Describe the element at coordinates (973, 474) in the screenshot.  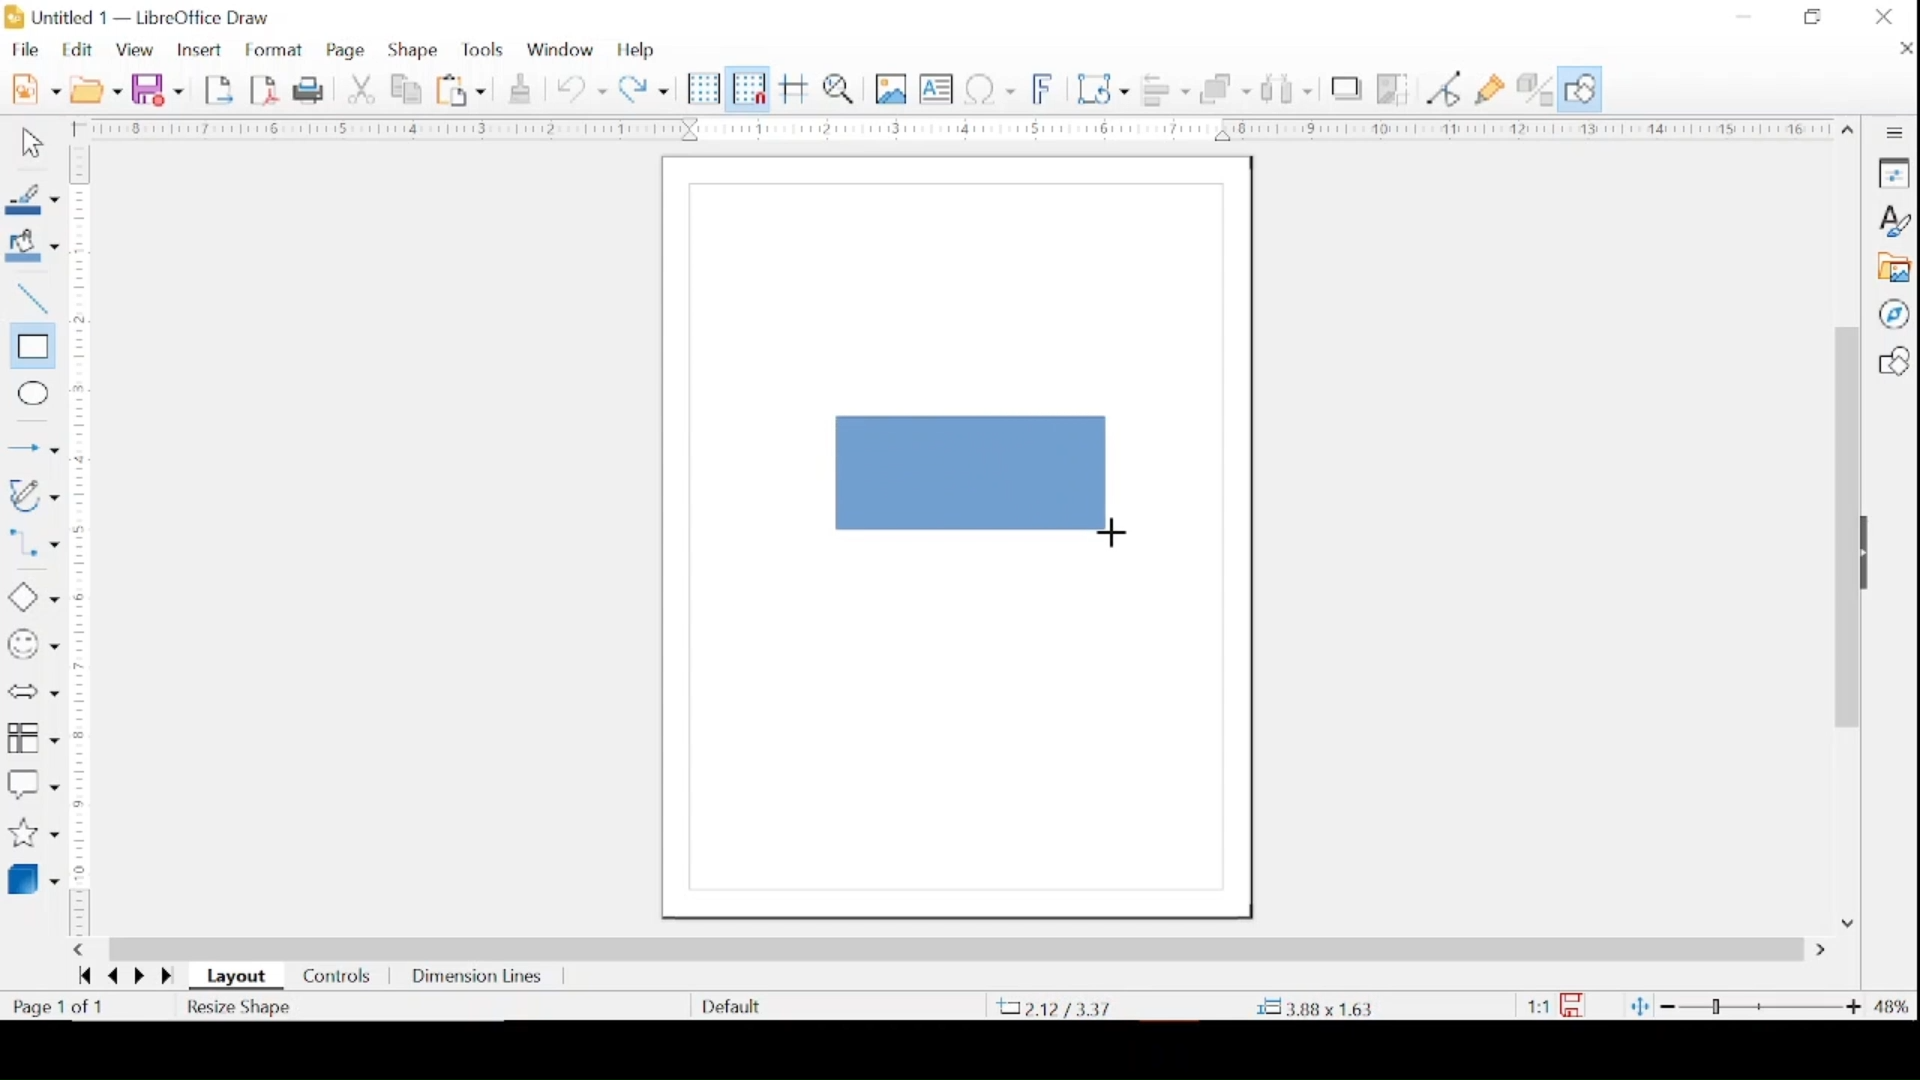
I see `rectangle` at that location.